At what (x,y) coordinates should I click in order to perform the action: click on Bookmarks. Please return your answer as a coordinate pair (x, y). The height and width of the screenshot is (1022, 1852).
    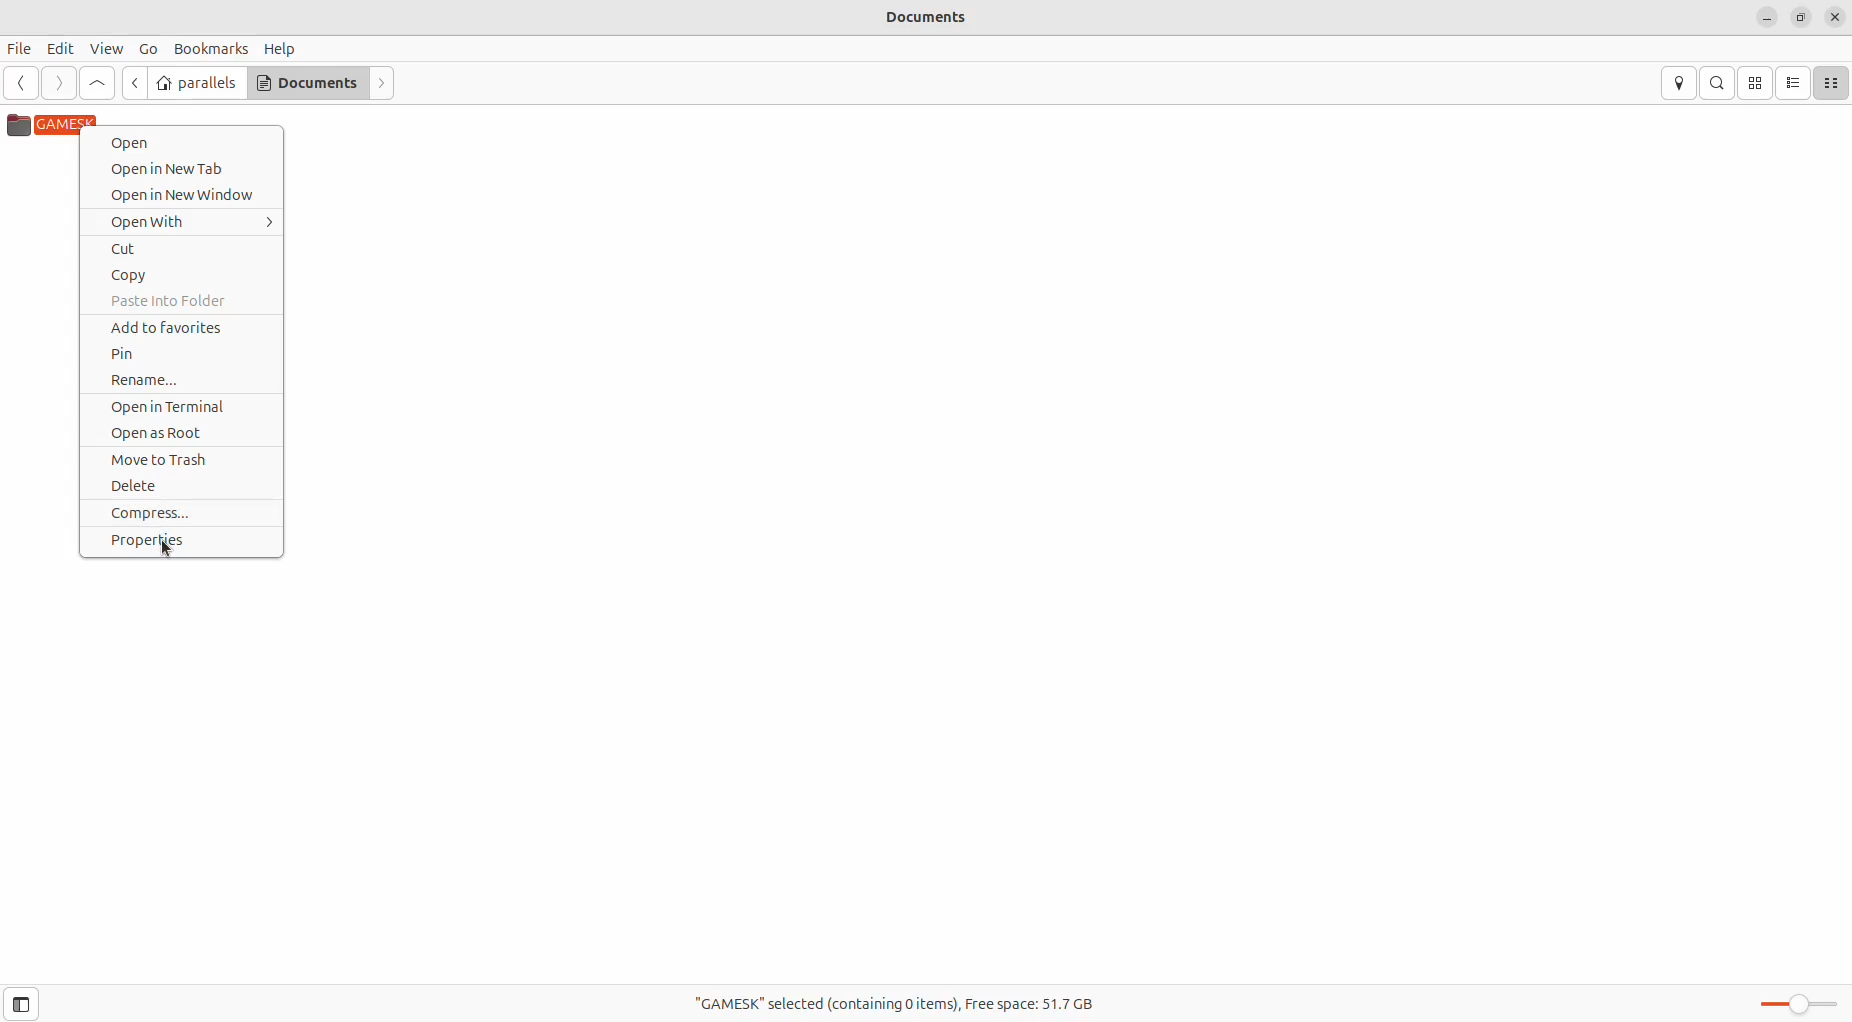
    Looking at the image, I should click on (212, 50).